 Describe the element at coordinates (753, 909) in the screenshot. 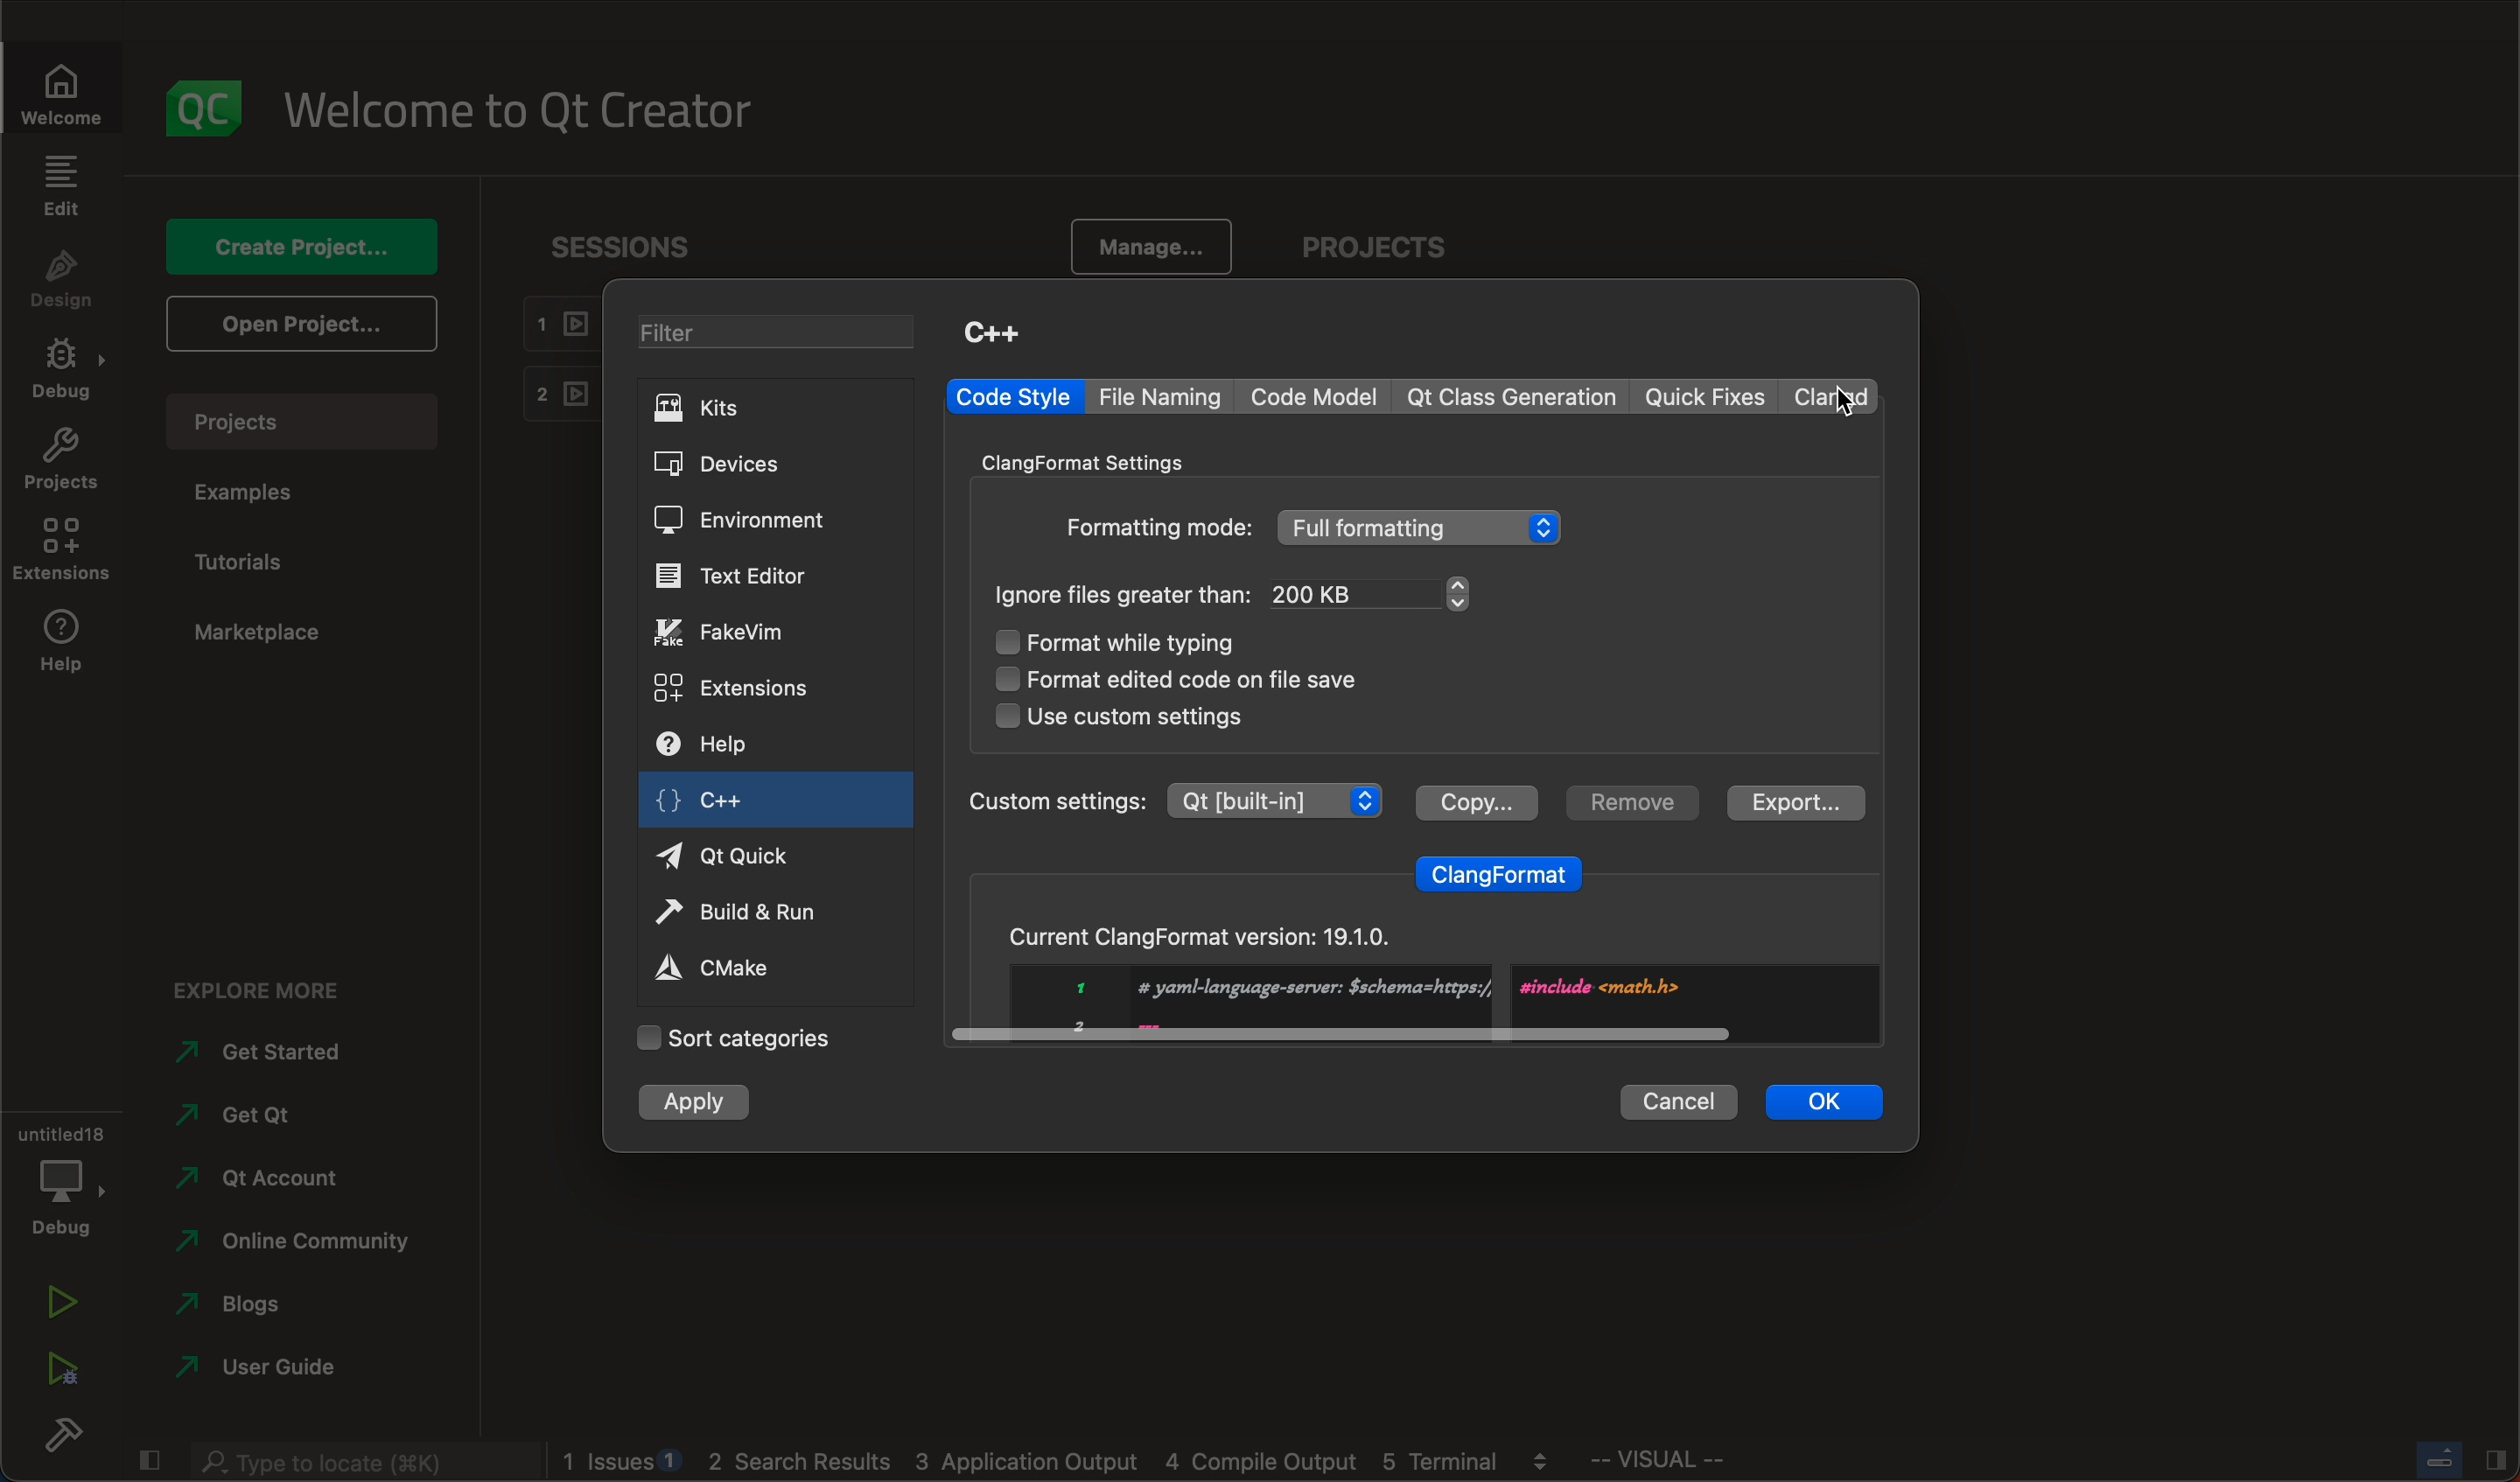

I see `build and run` at that location.